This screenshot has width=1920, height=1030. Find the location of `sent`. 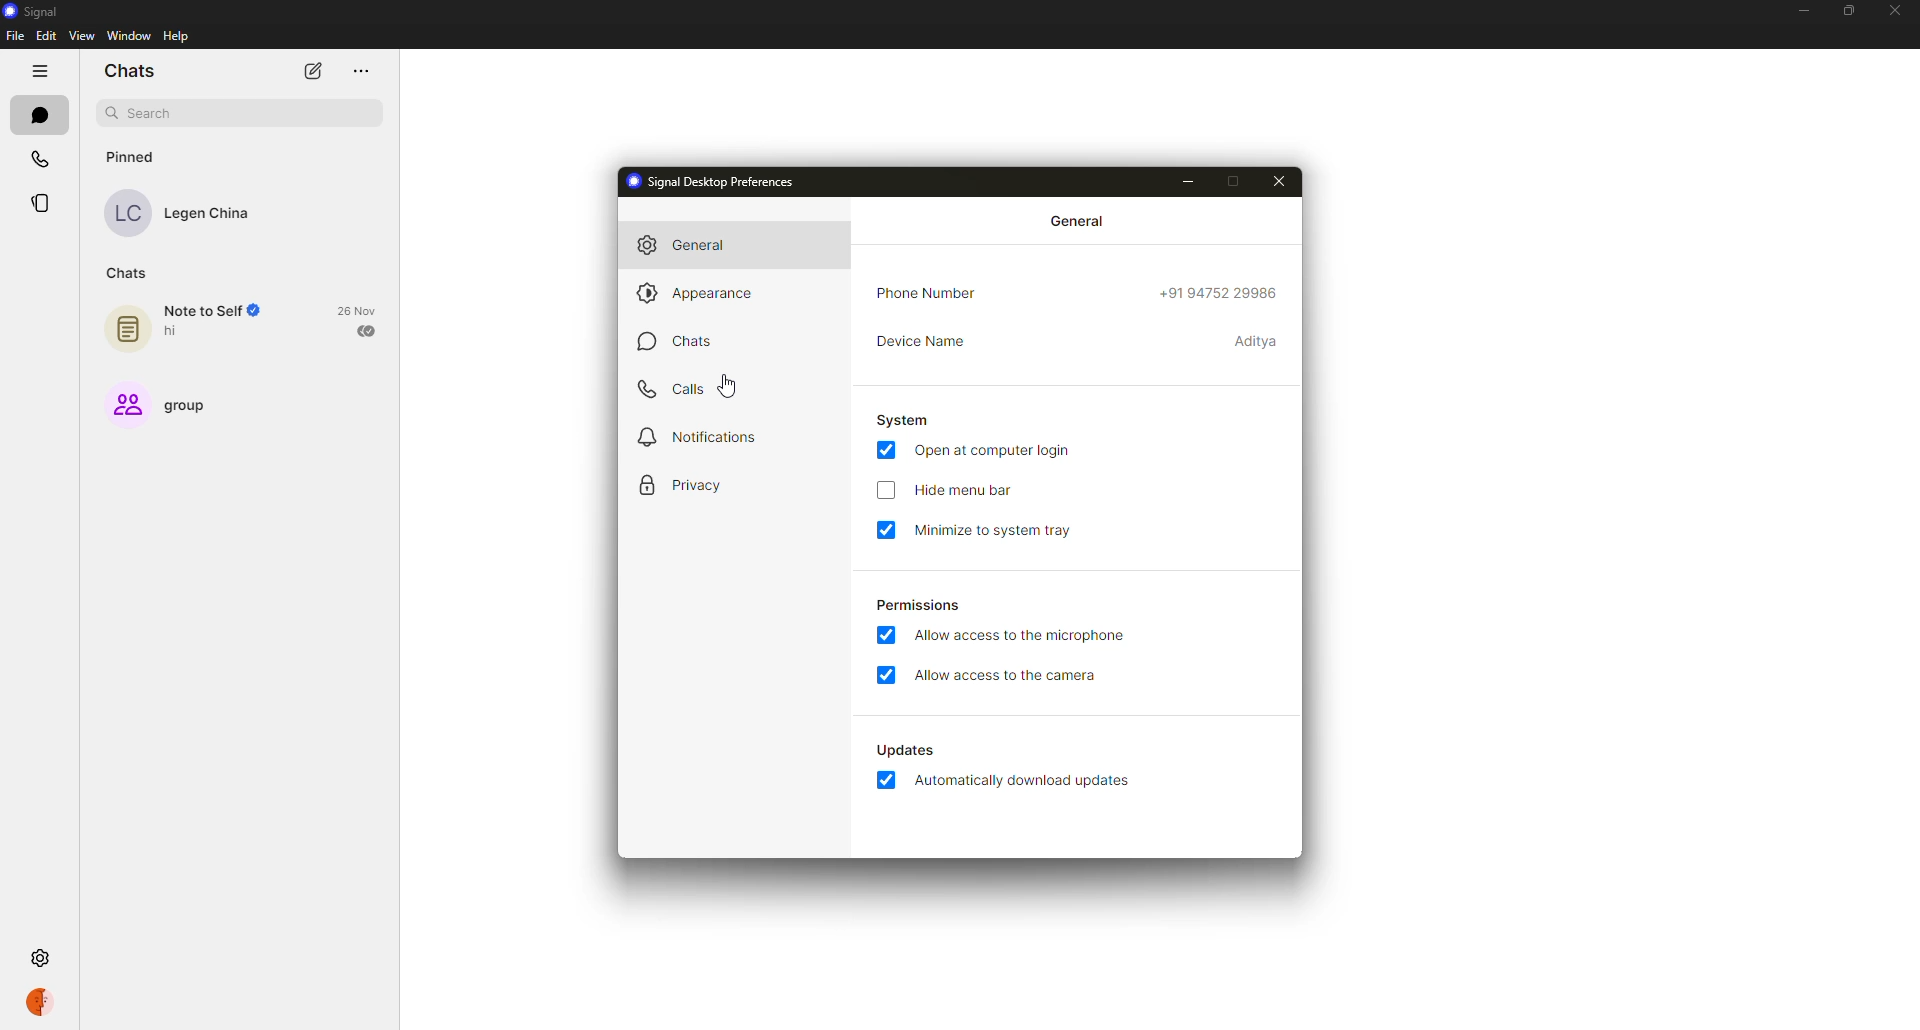

sent is located at coordinates (369, 330).